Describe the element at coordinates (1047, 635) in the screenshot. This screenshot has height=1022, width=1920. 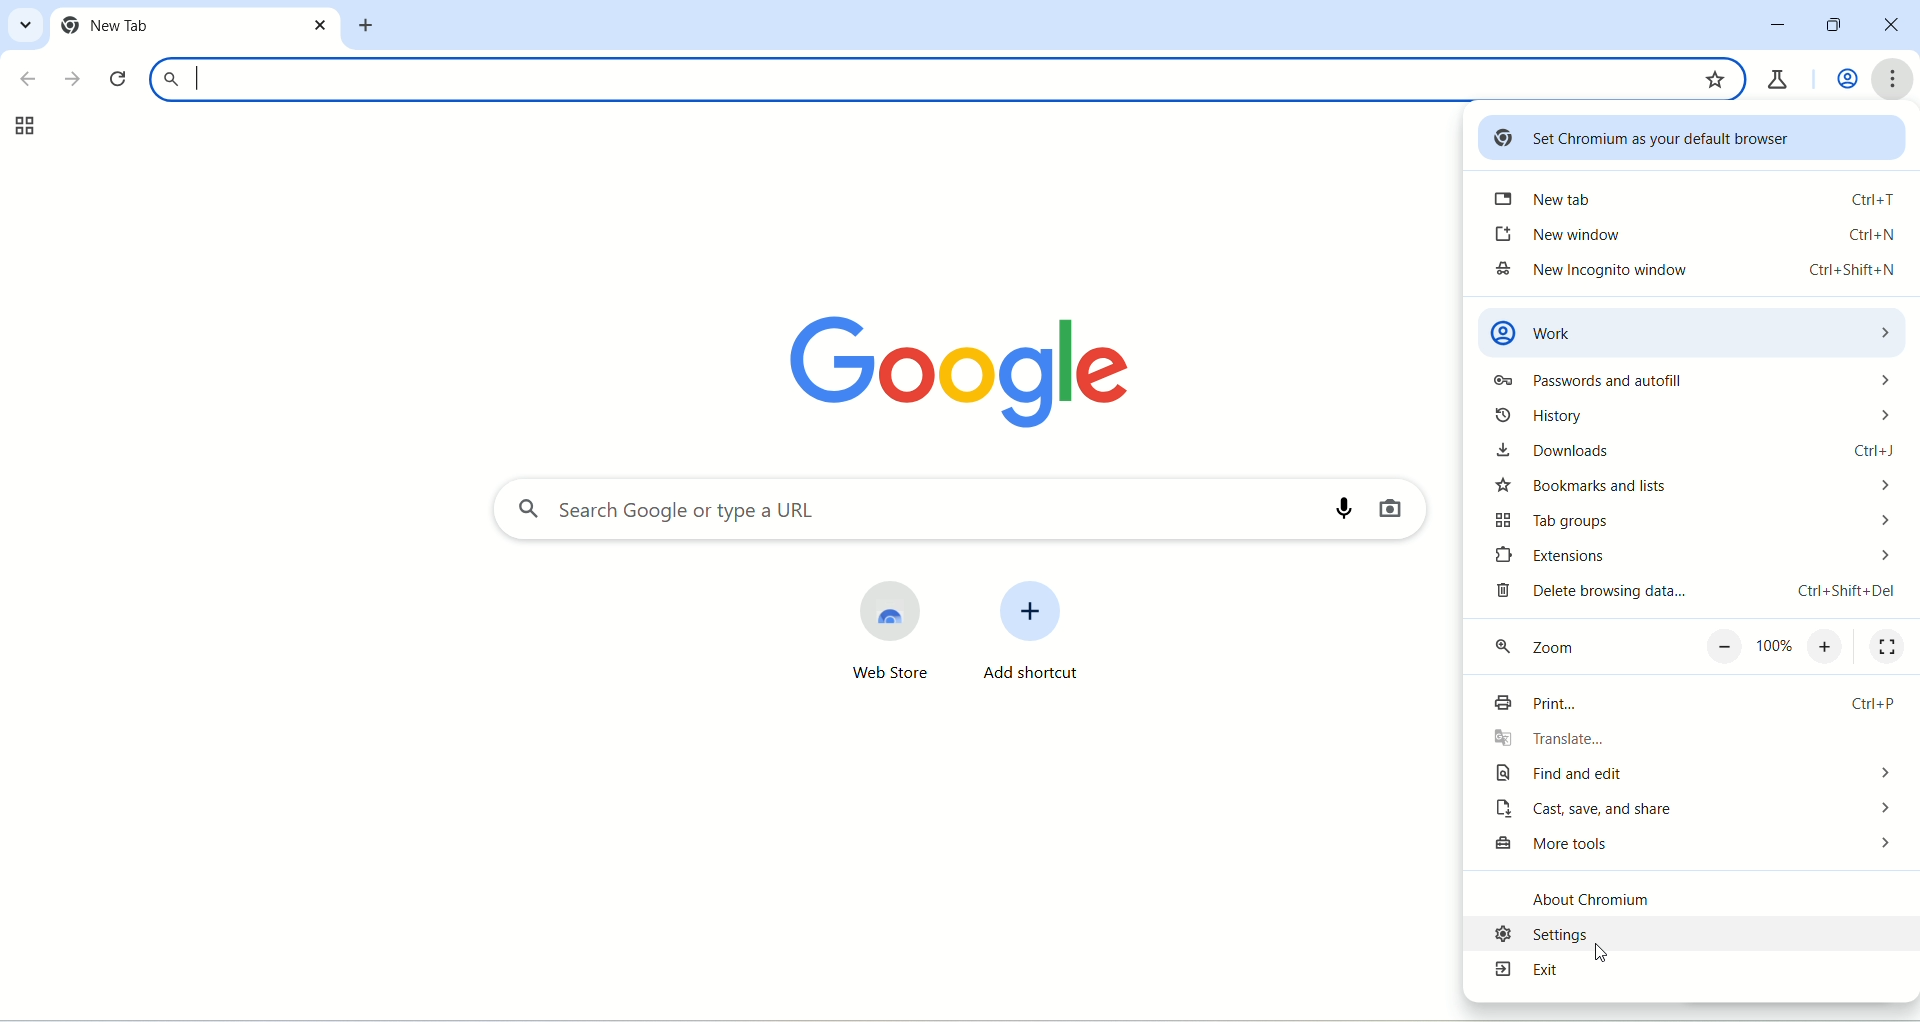
I see `add shortcut` at that location.